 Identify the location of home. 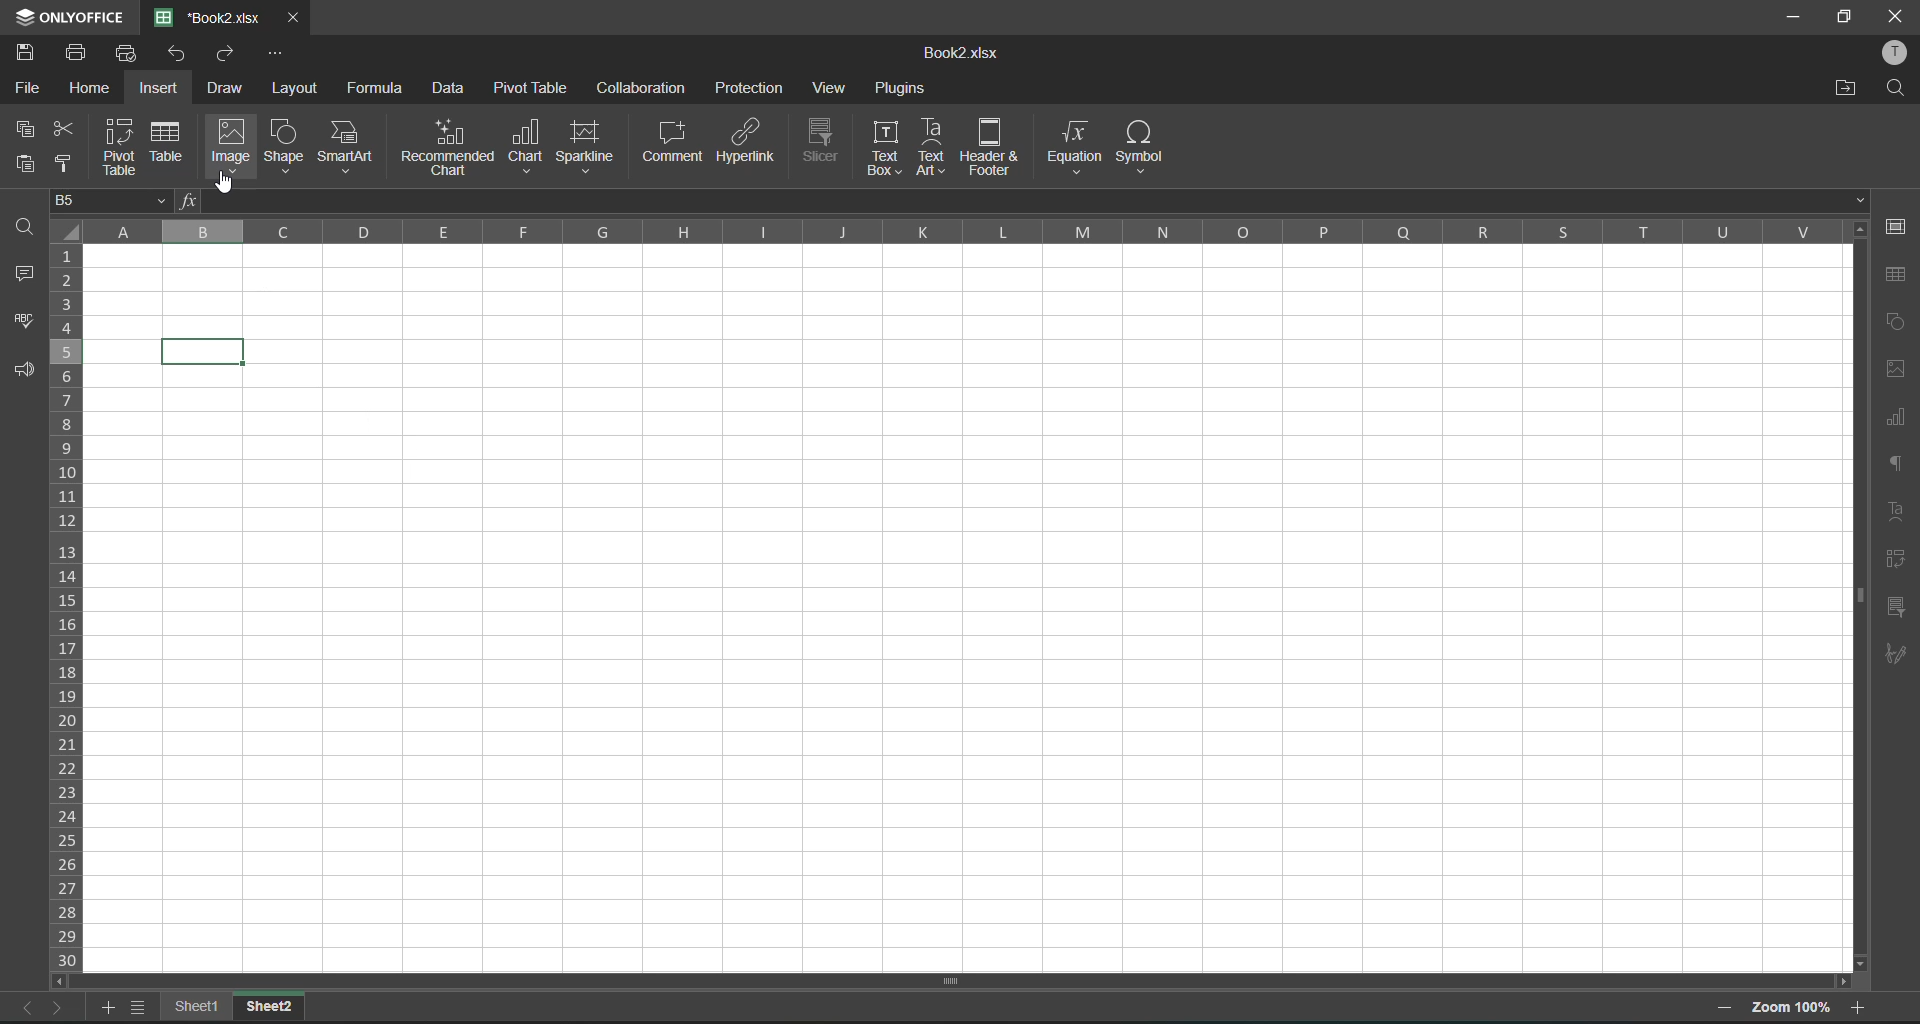
(95, 89).